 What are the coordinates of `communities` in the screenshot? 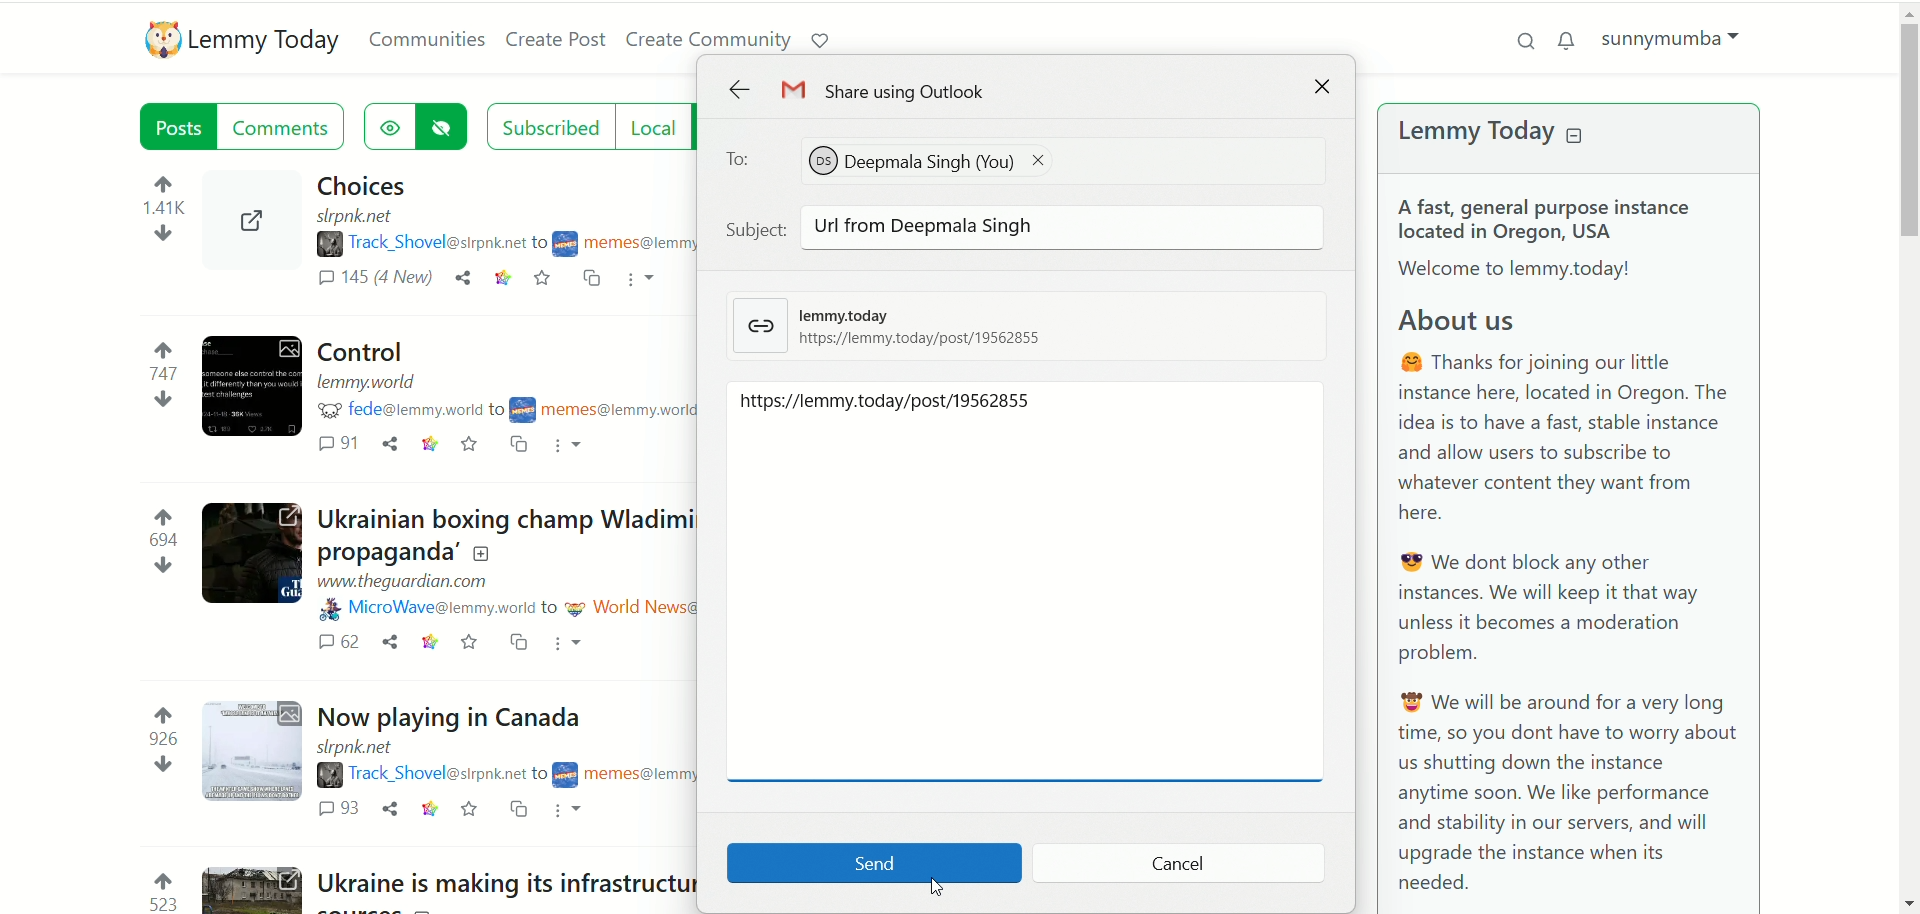 It's located at (423, 40).